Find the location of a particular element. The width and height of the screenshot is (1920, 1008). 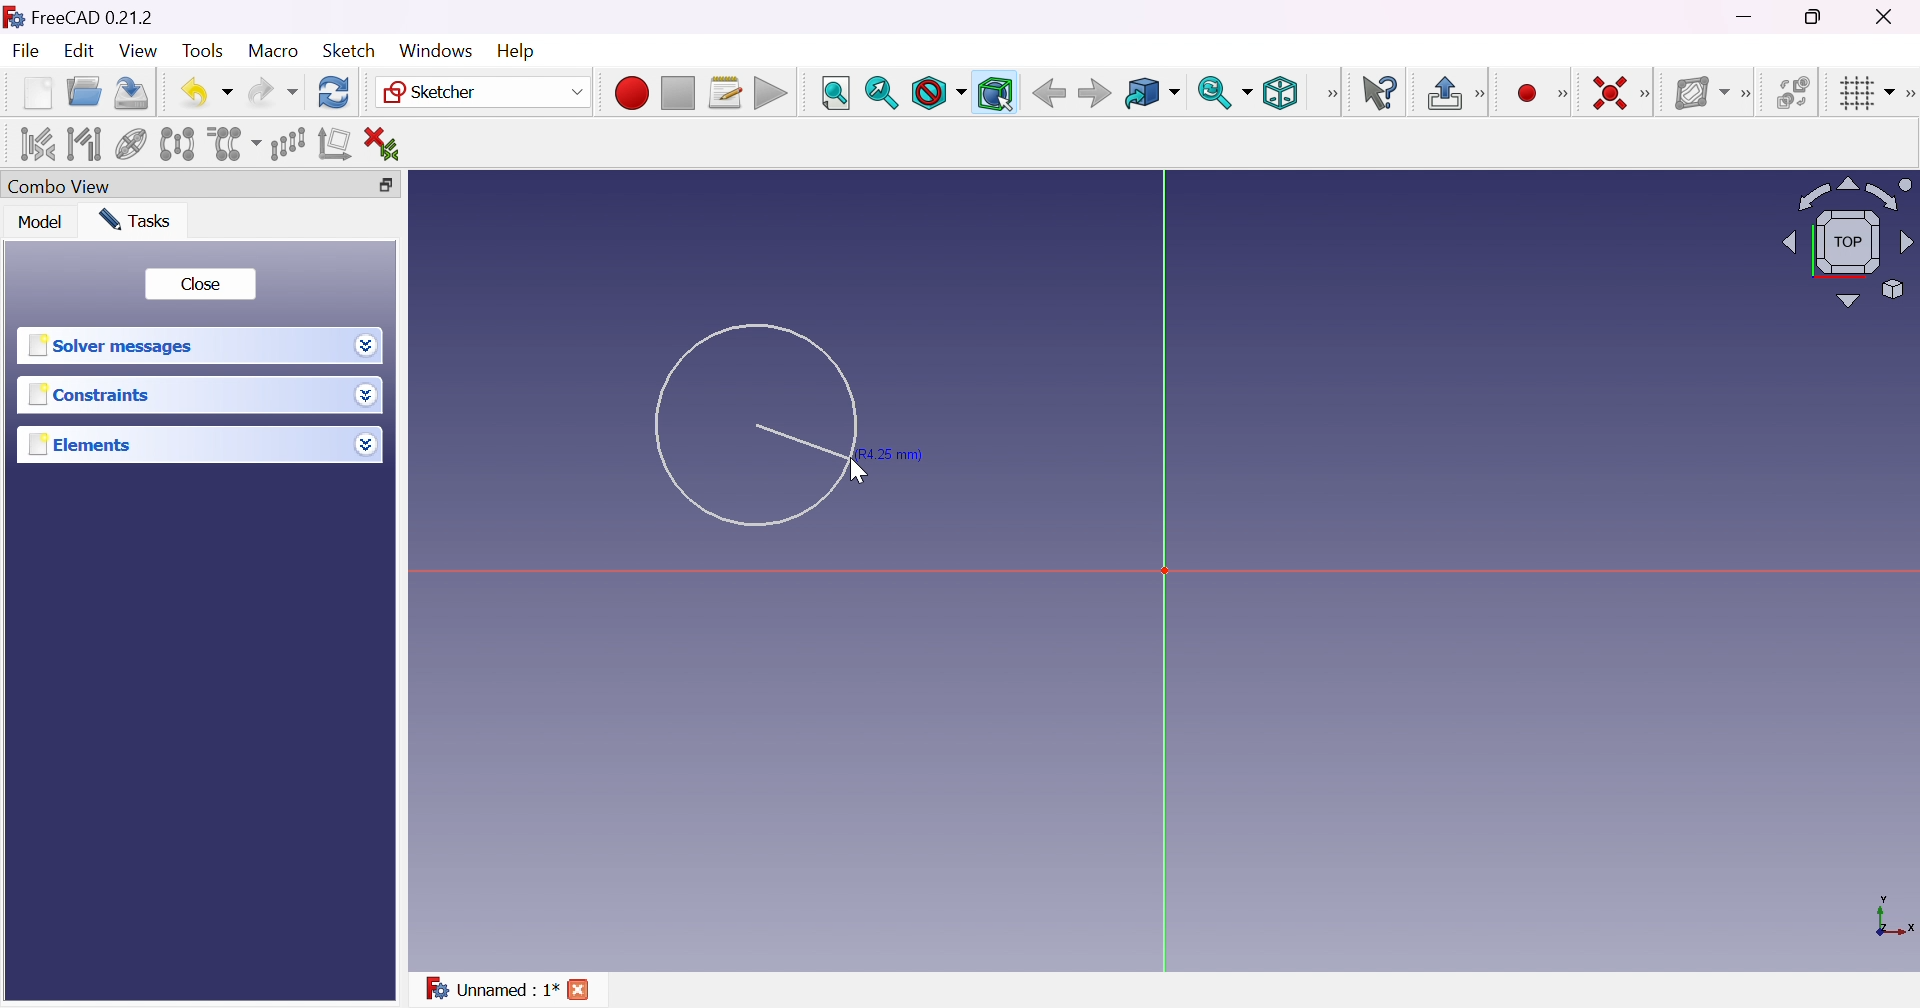

Windows is located at coordinates (436, 50).